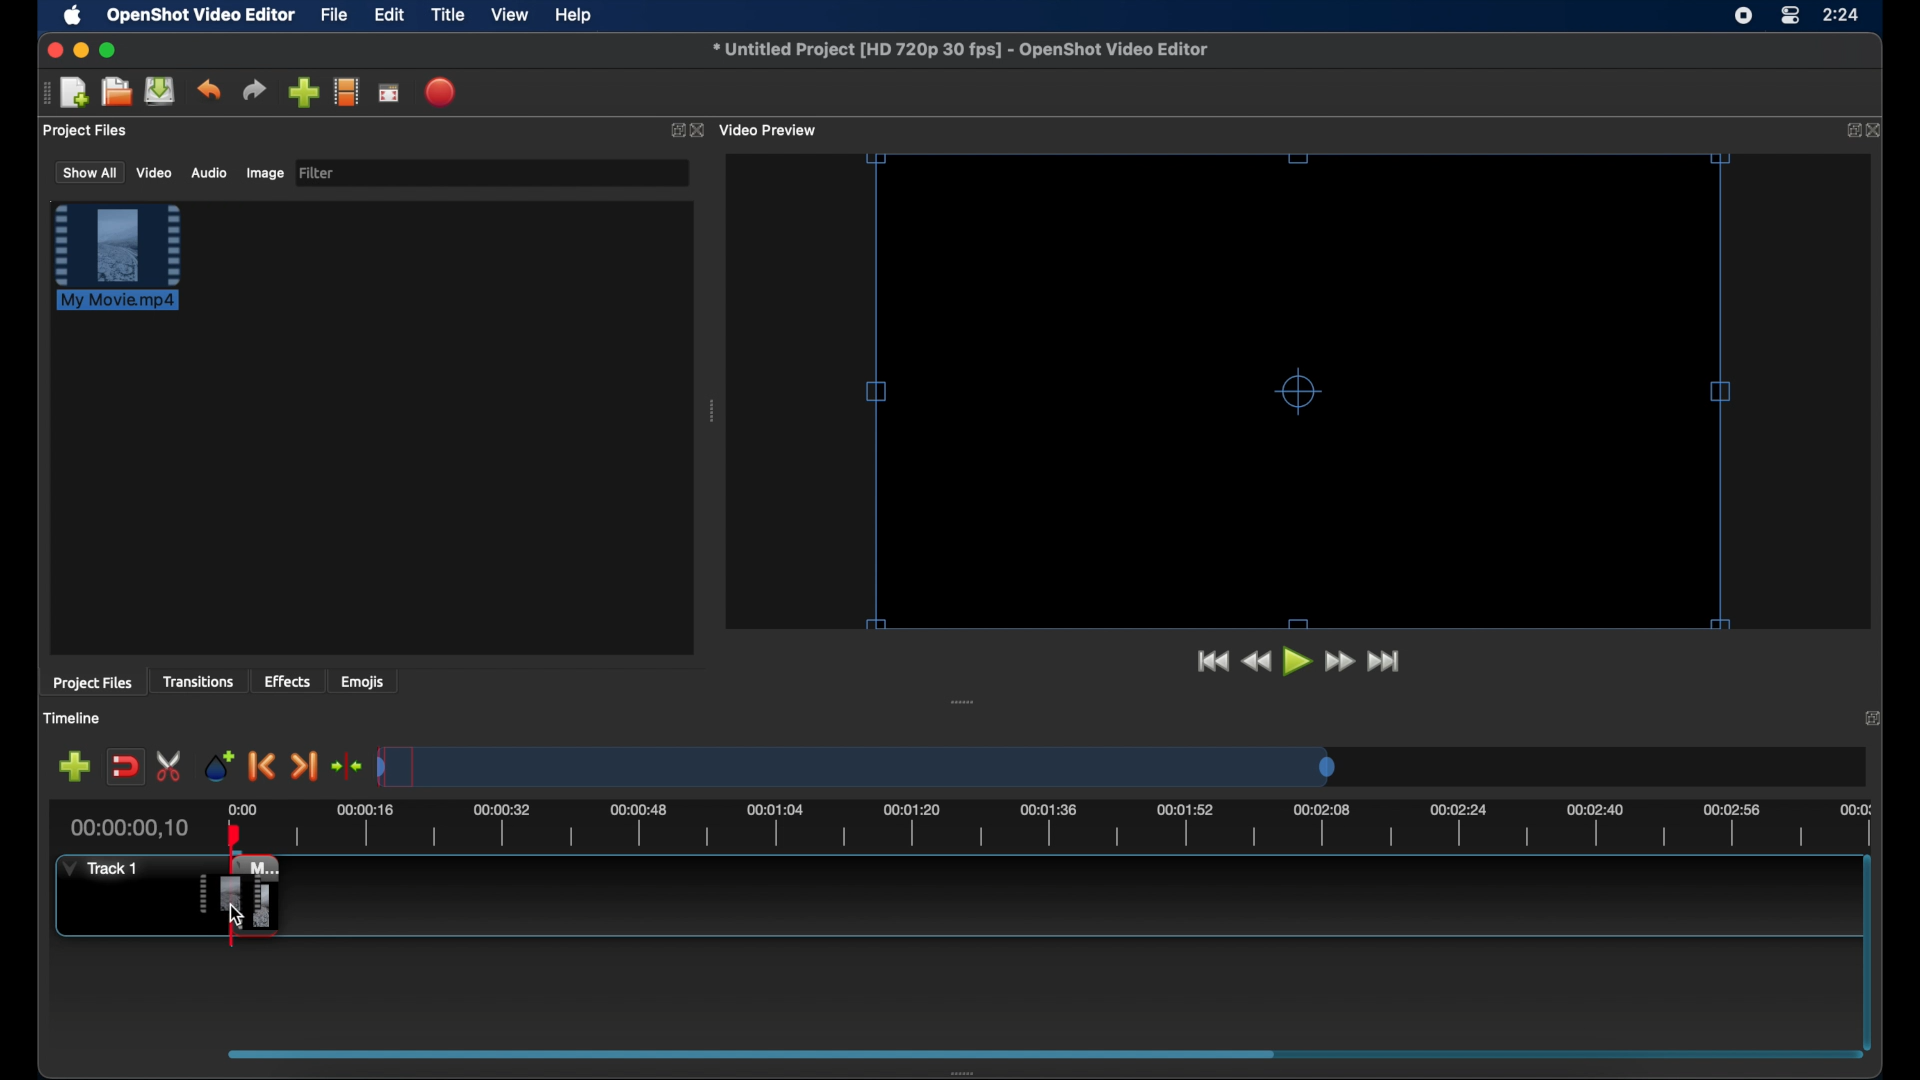 Image resolution: width=1920 pixels, height=1080 pixels. What do you see at coordinates (86, 131) in the screenshot?
I see `project files` at bounding box center [86, 131].